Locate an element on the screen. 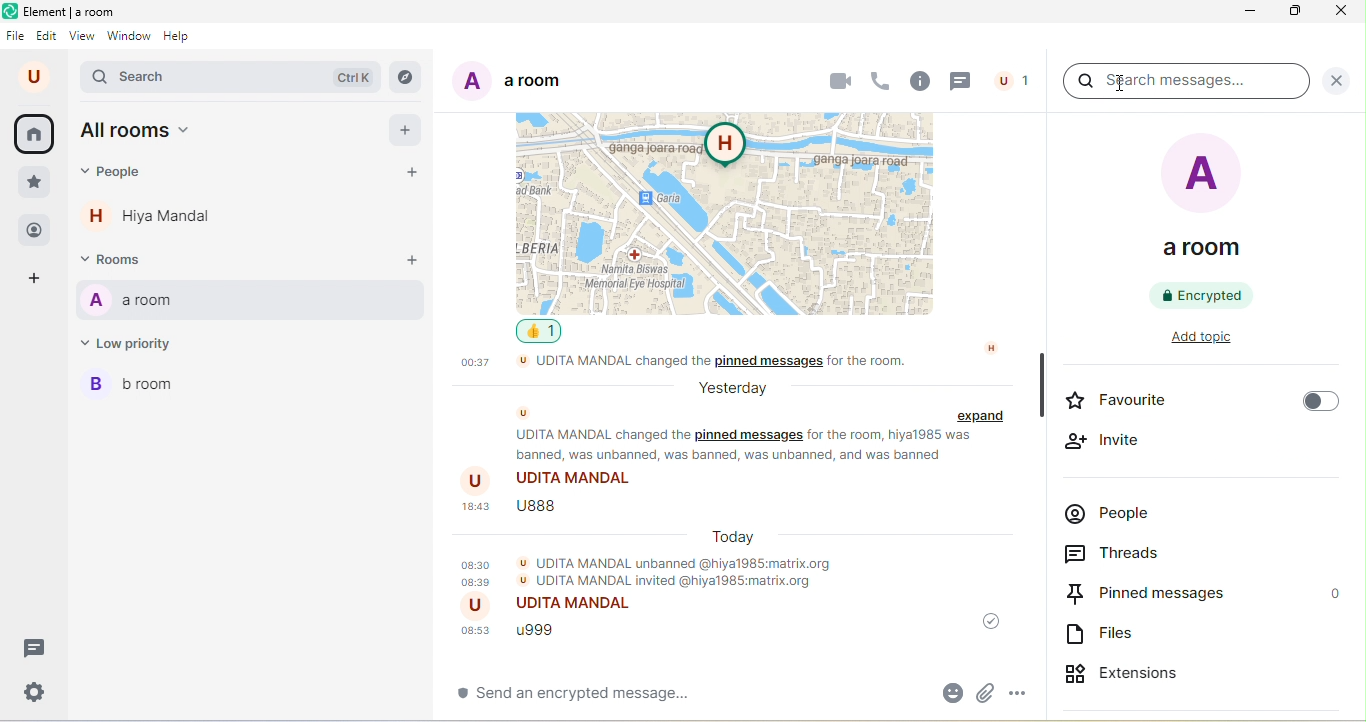 The height and width of the screenshot is (722, 1366). maximize is located at coordinates (1297, 14).